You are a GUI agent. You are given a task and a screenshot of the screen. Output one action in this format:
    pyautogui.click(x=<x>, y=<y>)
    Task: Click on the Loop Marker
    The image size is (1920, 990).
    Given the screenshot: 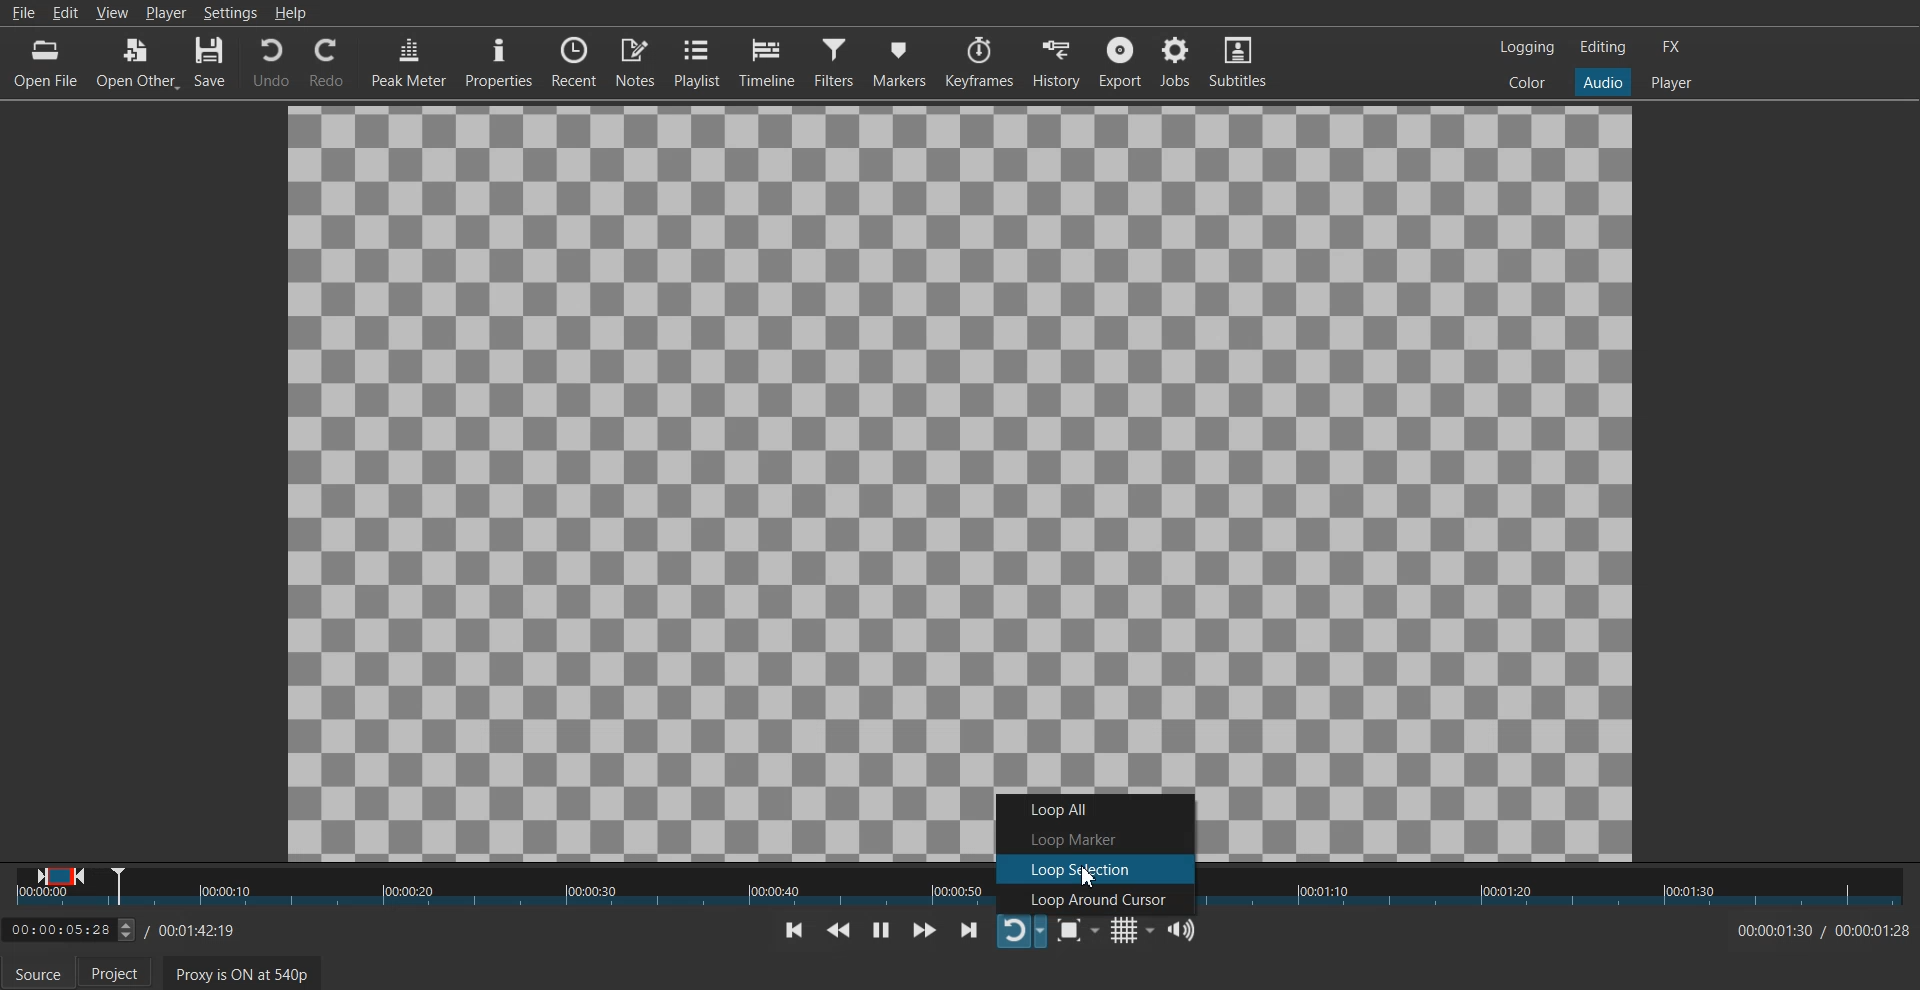 What is the action you would take?
    pyautogui.click(x=1095, y=837)
    